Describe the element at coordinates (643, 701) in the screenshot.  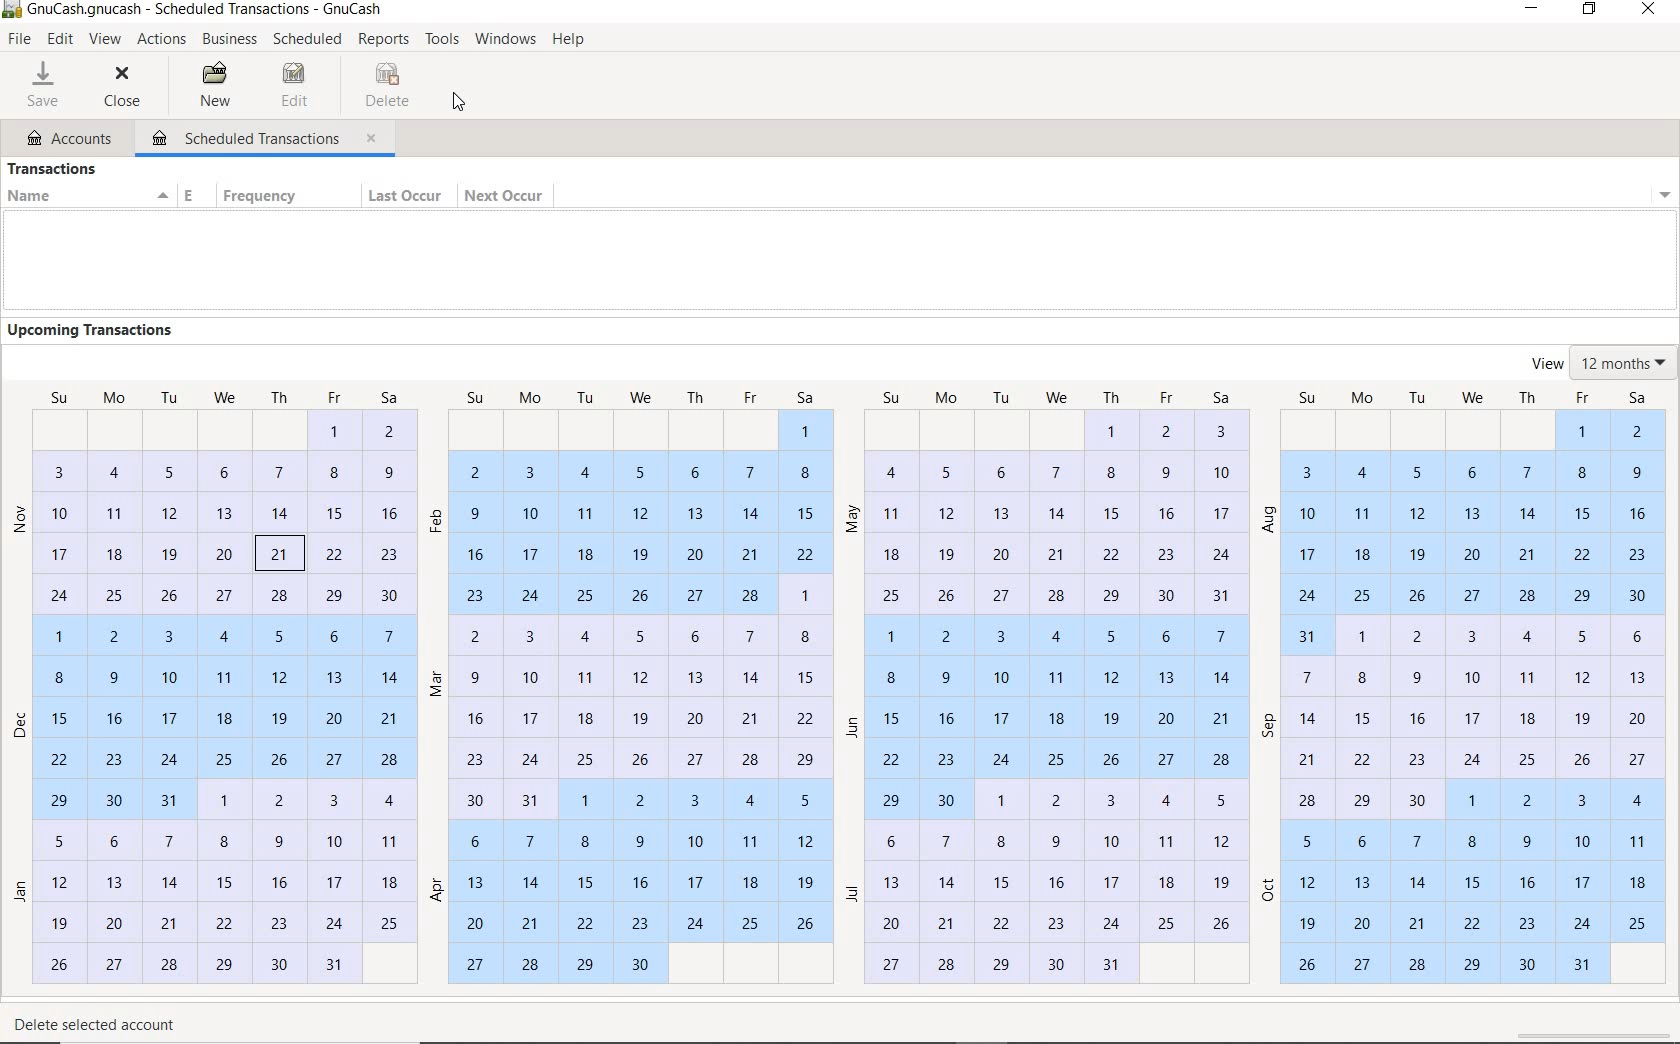
I see `dates` at that location.